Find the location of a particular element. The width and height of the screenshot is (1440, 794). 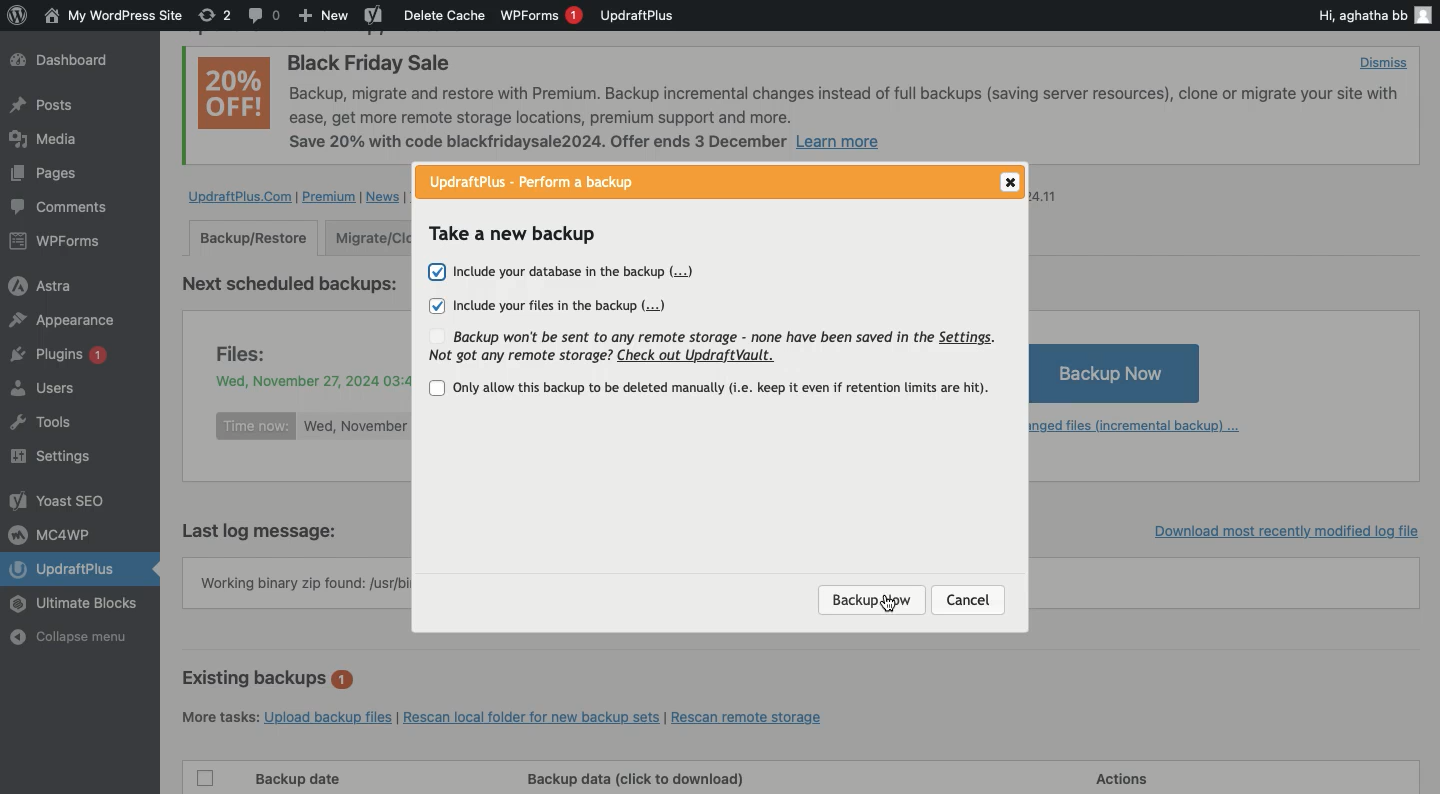

Media is located at coordinates (46, 138).